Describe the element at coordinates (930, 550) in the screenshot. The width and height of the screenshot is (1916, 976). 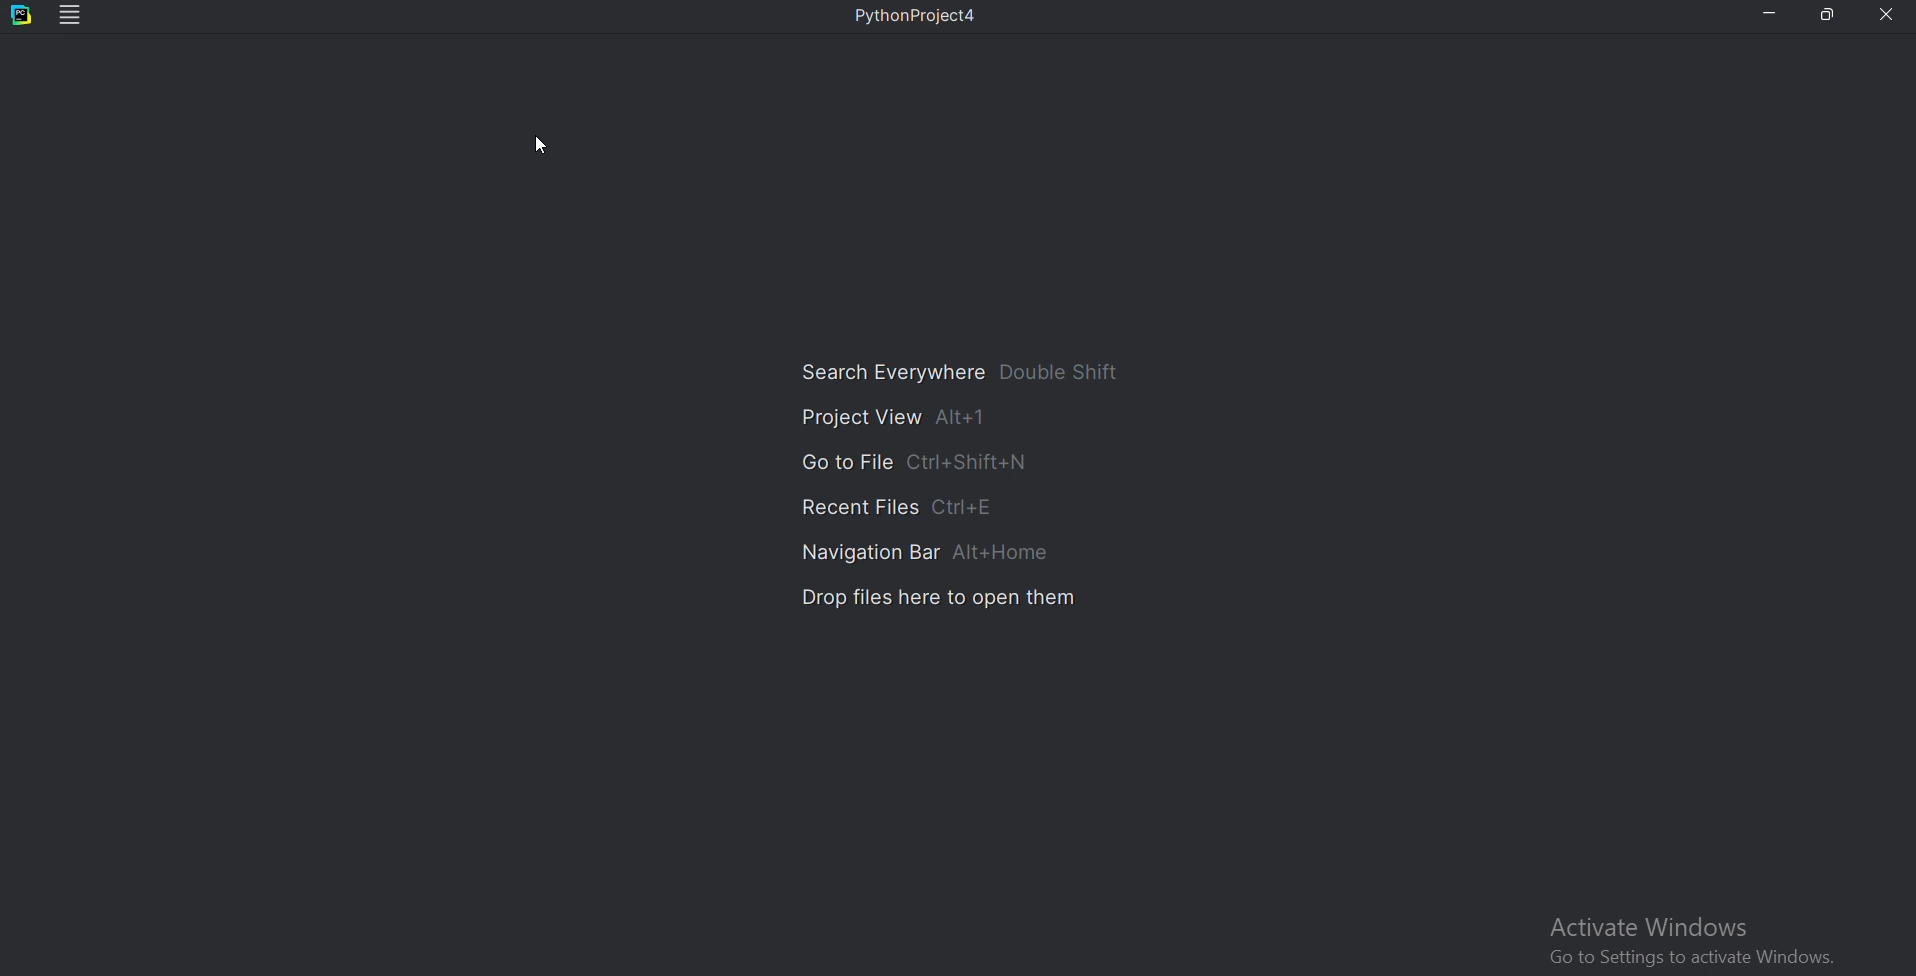
I see `Navigation bar` at that location.